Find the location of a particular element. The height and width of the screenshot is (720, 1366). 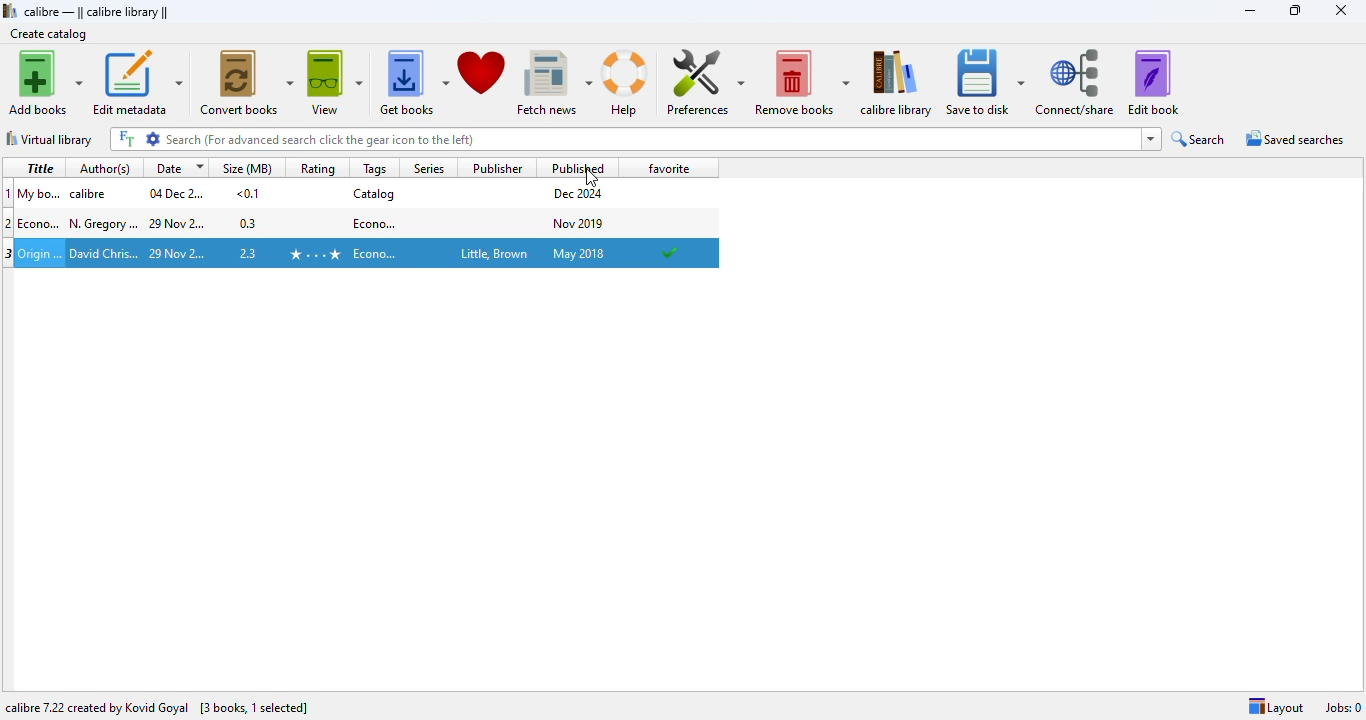

tag is located at coordinates (376, 194).